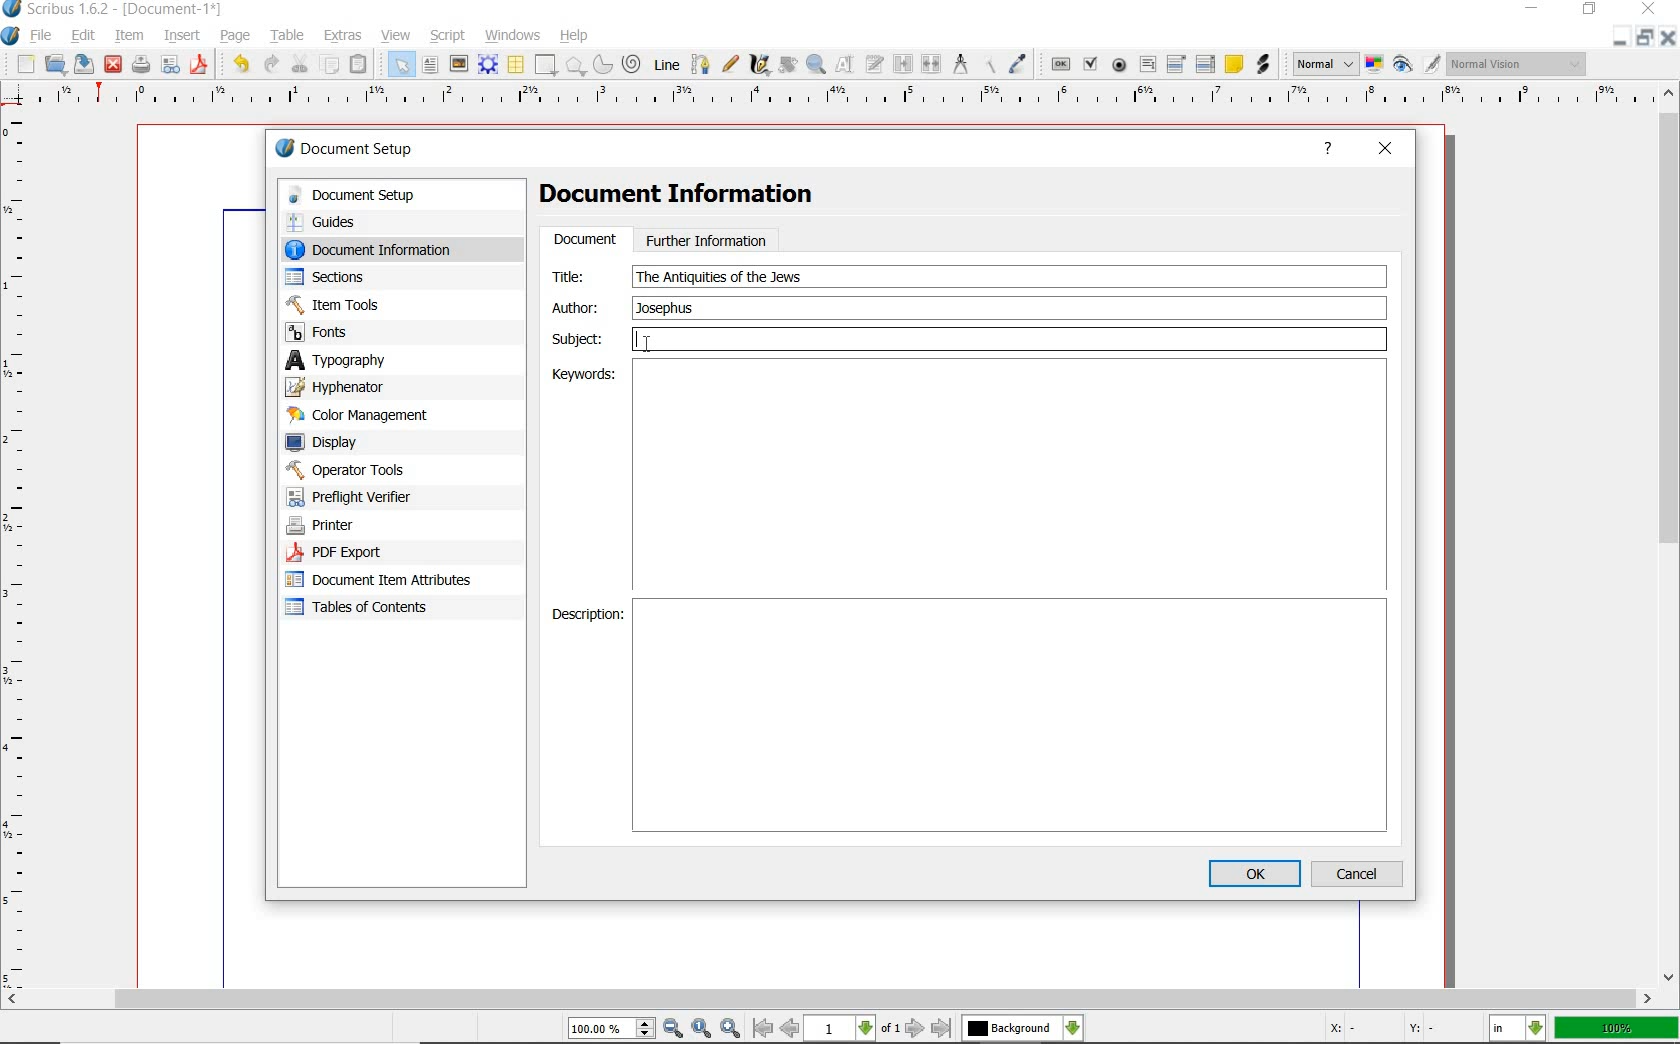  Describe the element at coordinates (1262, 65) in the screenshot. I see `link annotation` at that location.